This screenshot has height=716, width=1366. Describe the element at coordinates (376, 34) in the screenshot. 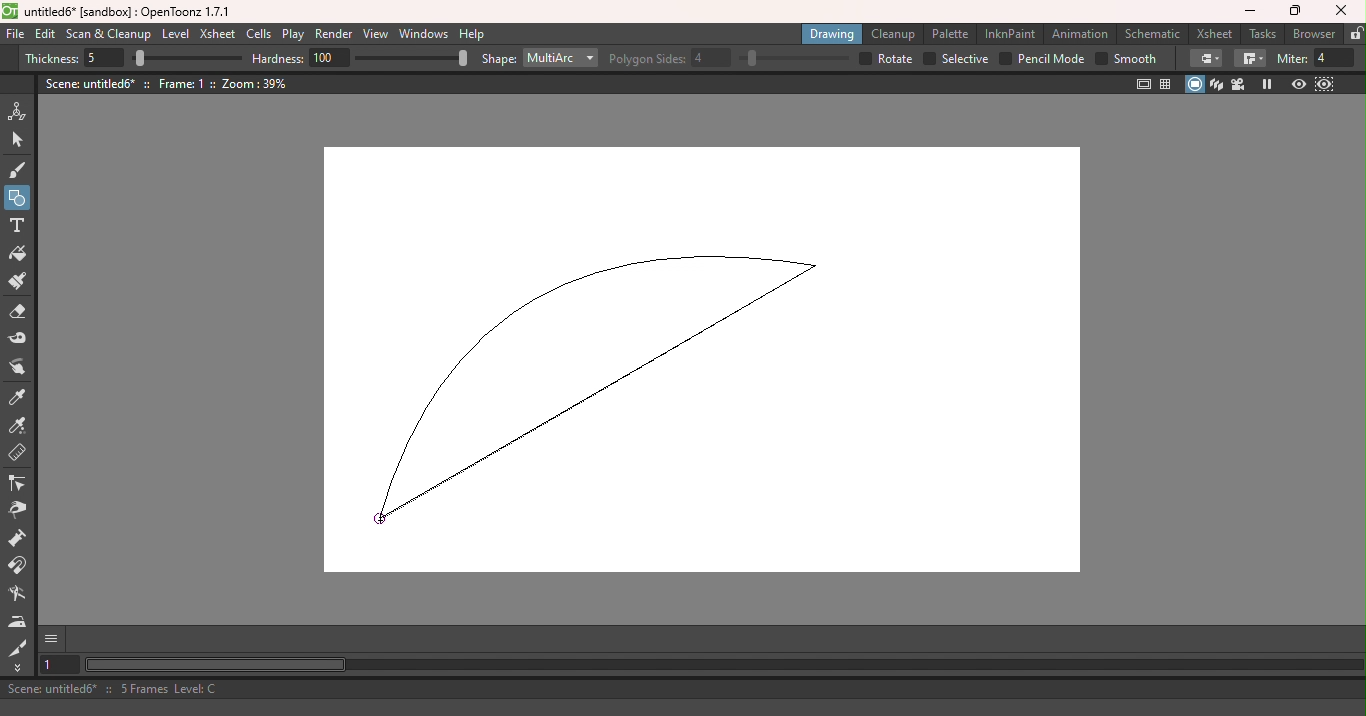

I see `View` at that location.